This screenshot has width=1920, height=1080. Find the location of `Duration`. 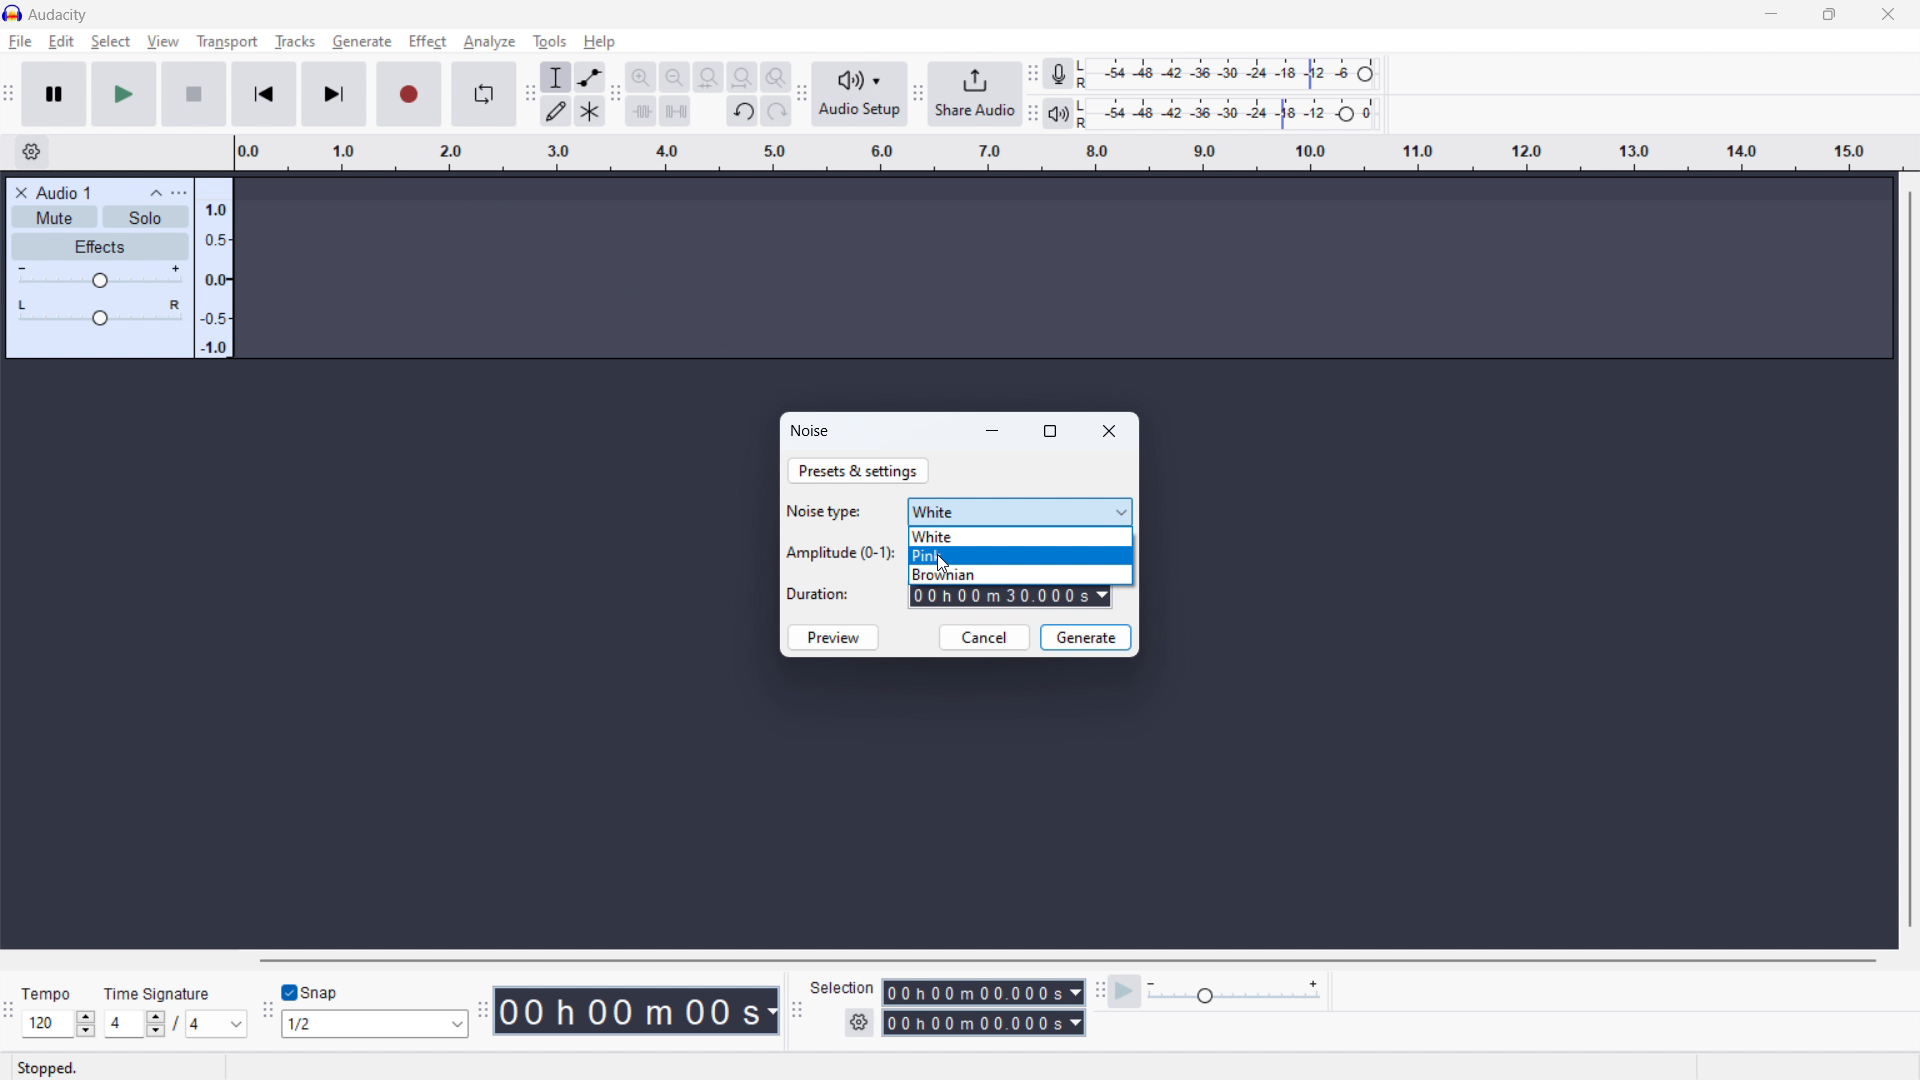

Duration is located at coordinates (821, 595).